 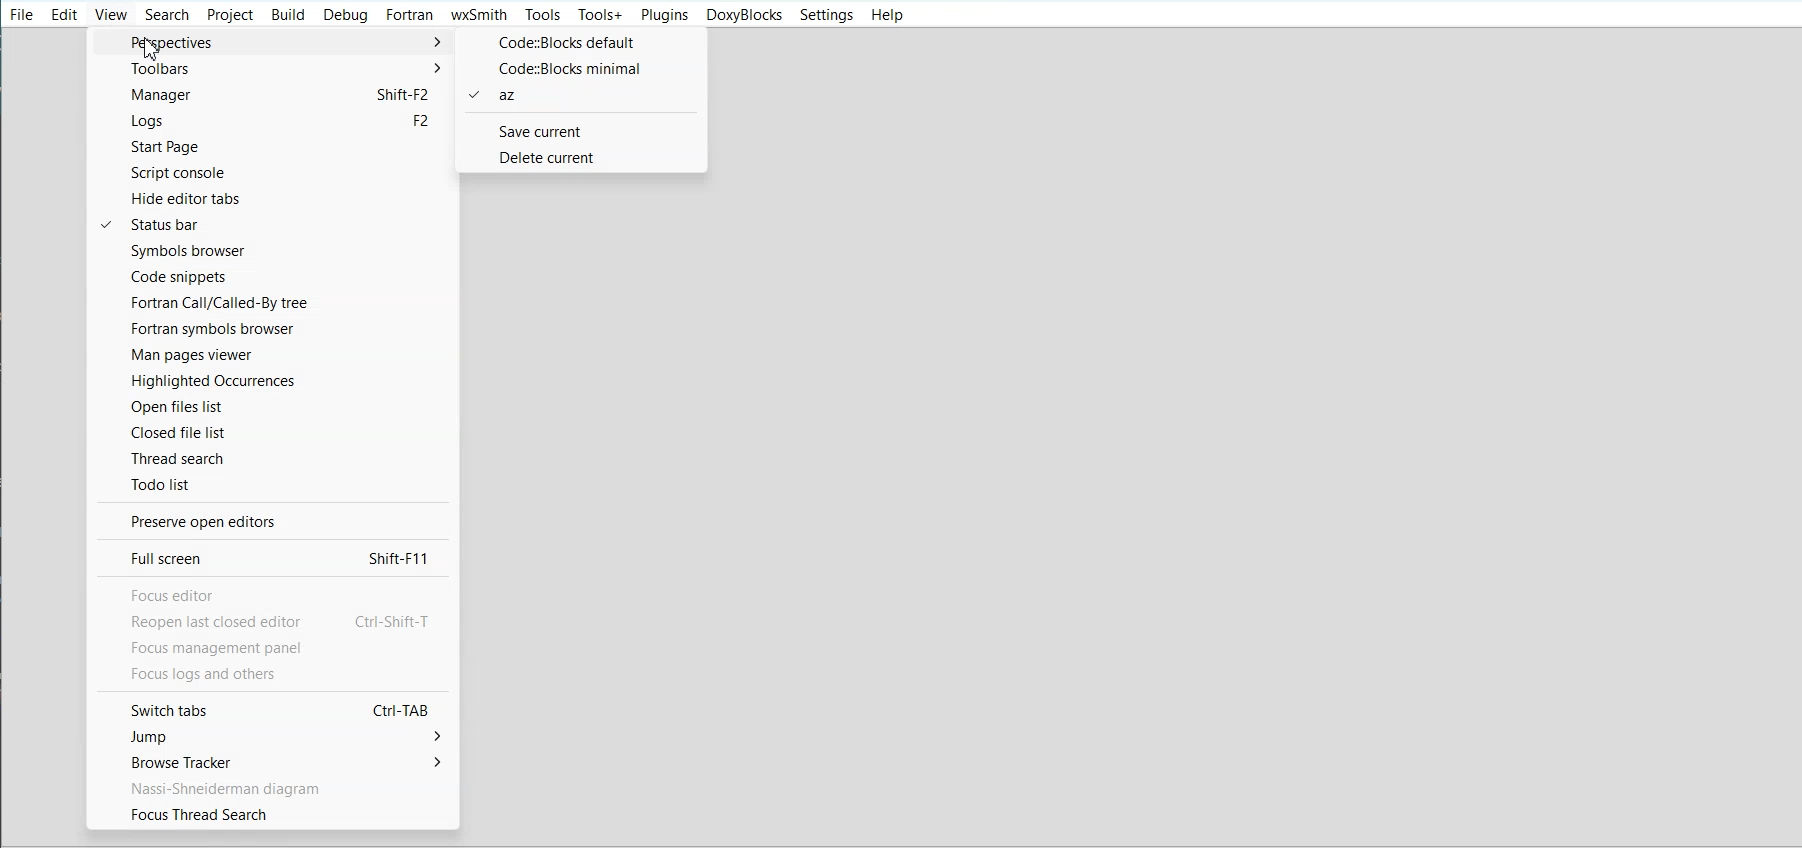 I want to click on Full screen, so click(x=271, y=558).